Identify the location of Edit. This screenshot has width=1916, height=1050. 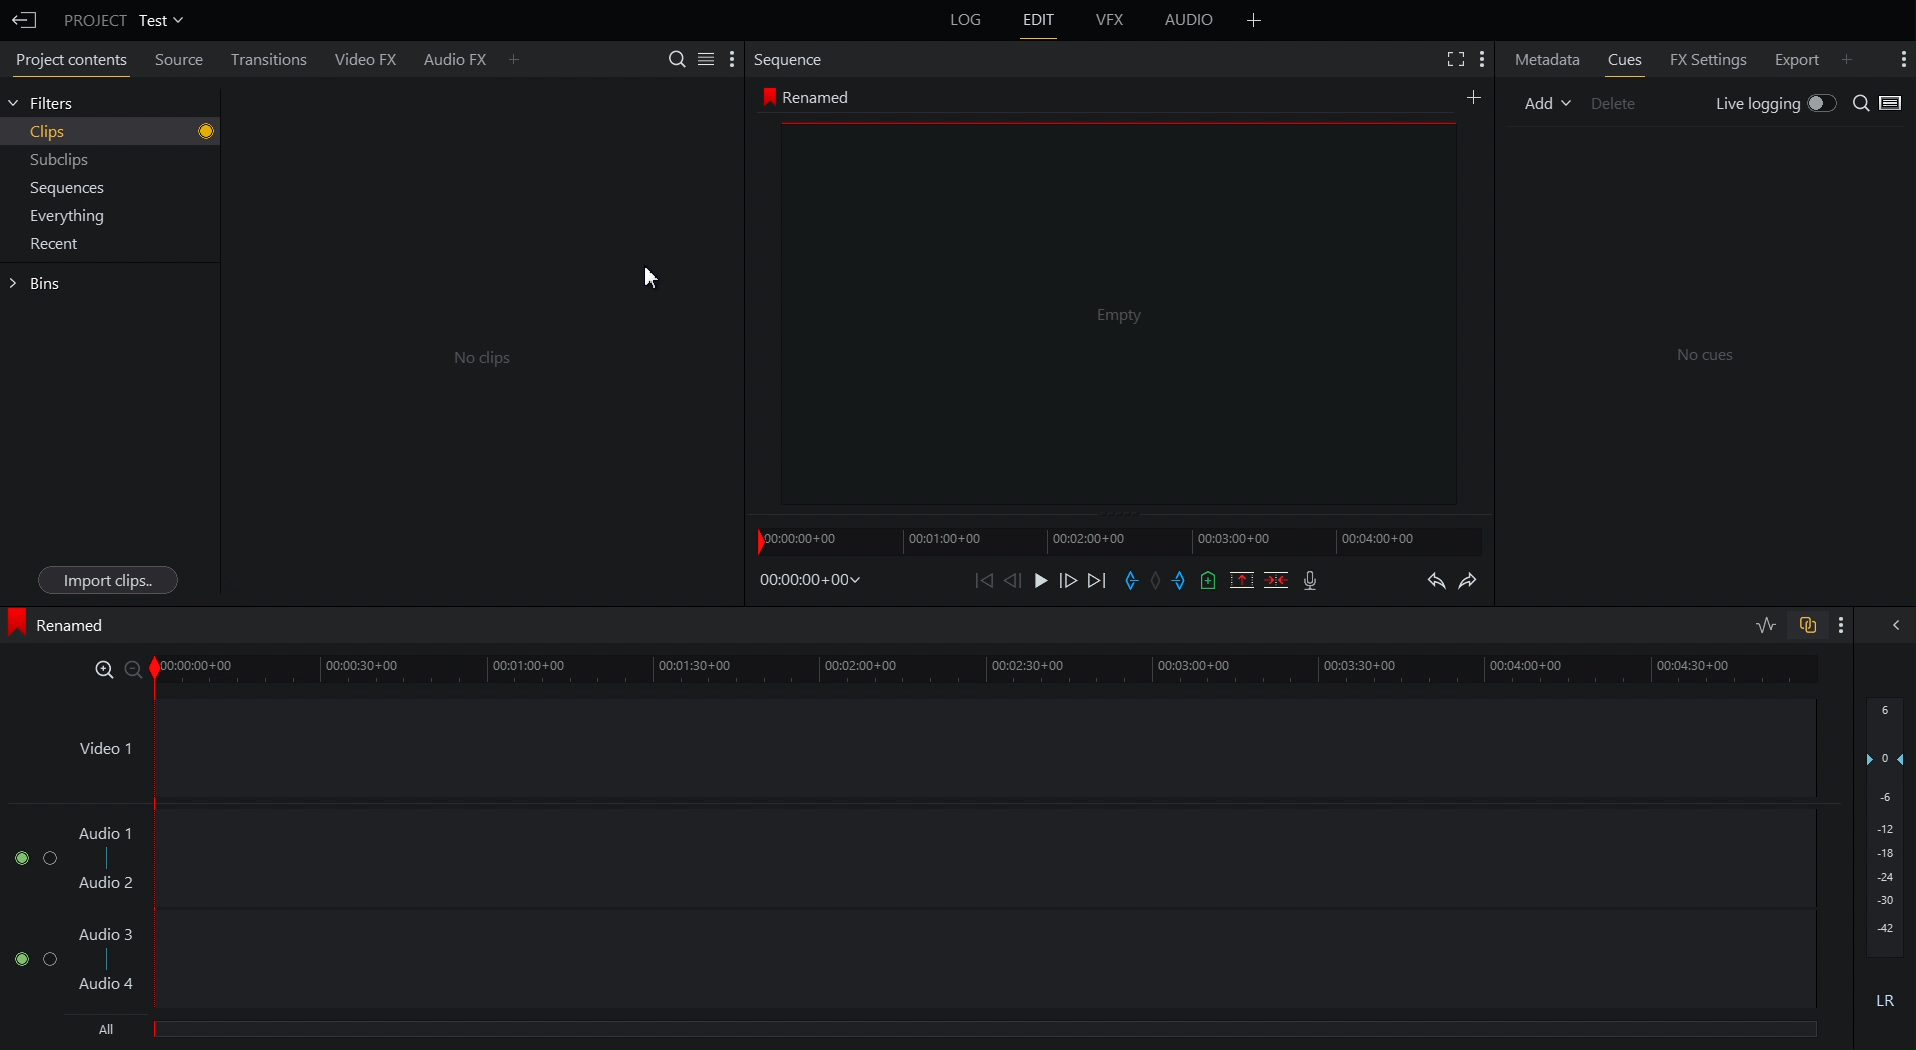
(1043, 24).